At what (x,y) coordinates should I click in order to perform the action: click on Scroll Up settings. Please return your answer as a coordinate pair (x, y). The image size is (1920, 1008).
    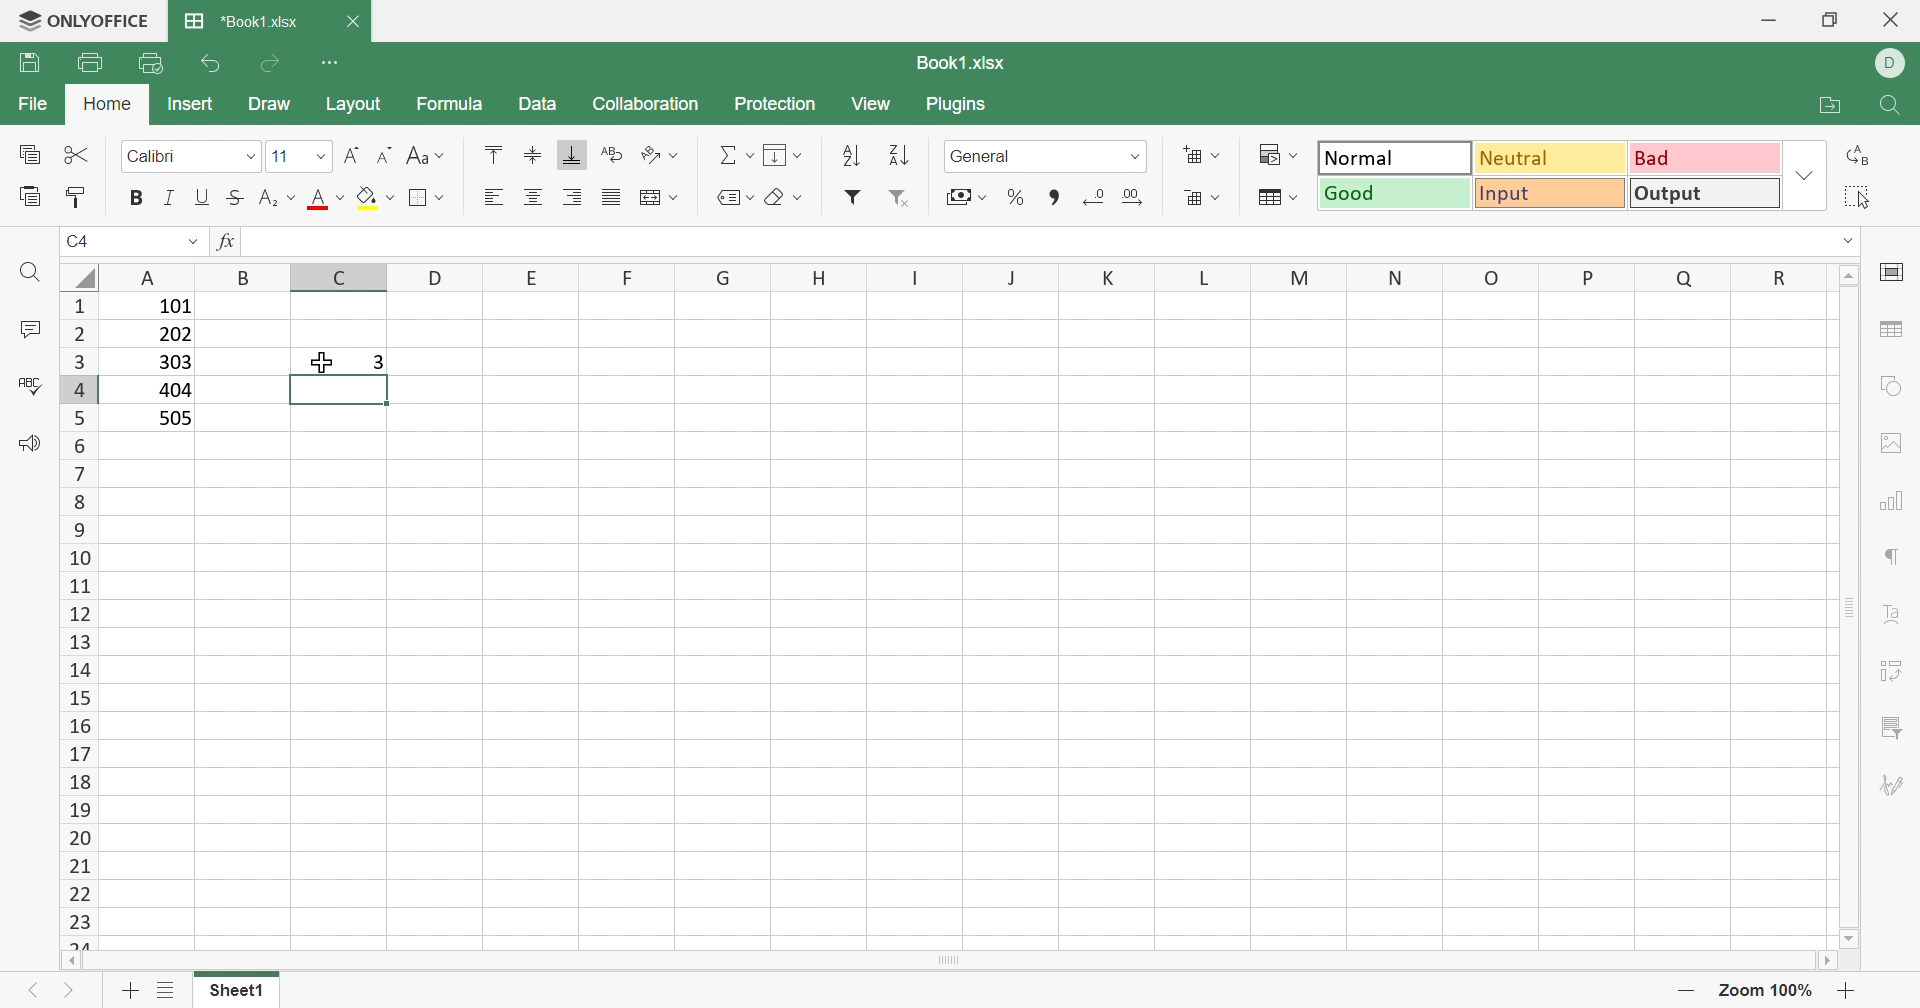
    Looking at the image, I should click on (1849, 274).